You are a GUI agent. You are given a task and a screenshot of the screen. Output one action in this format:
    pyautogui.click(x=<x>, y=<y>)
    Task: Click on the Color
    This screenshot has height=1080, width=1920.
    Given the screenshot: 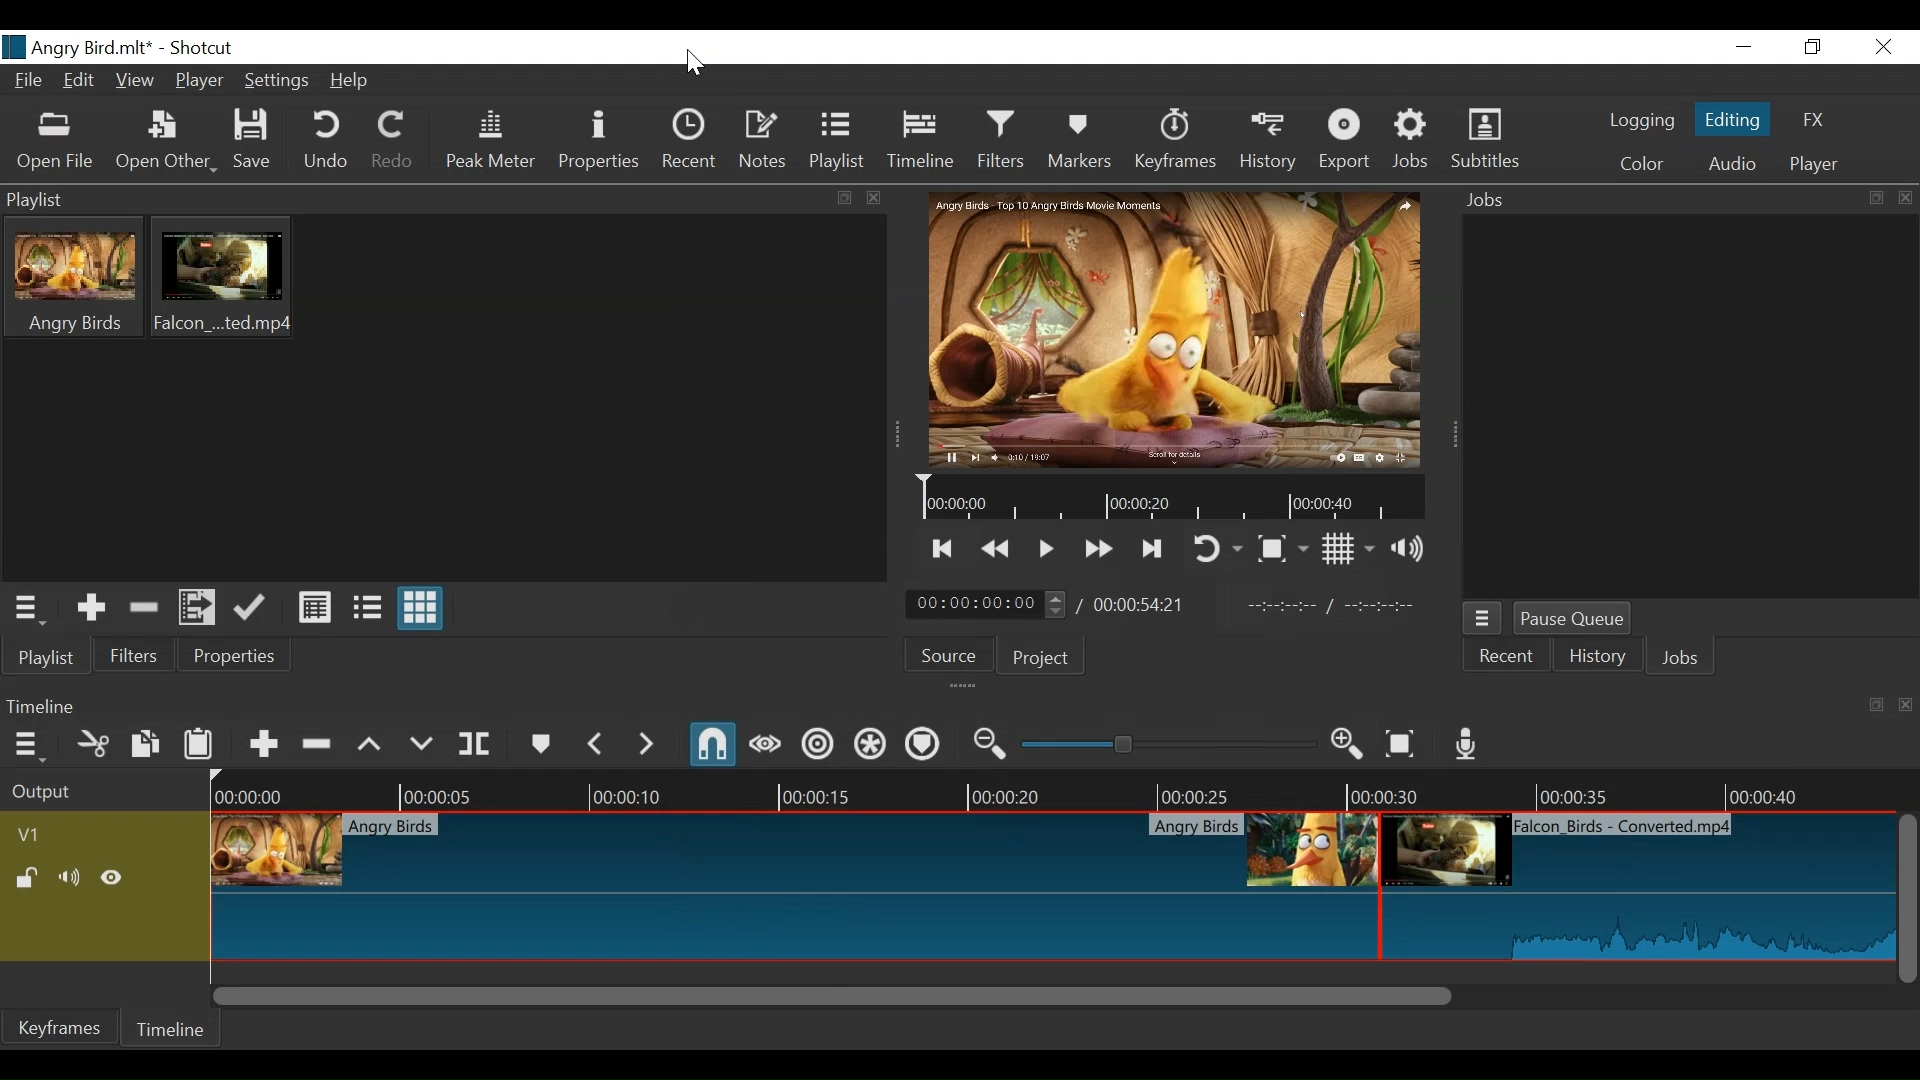 What is the action you would take?
    pyautogui.click(x=1643, y=164)
    